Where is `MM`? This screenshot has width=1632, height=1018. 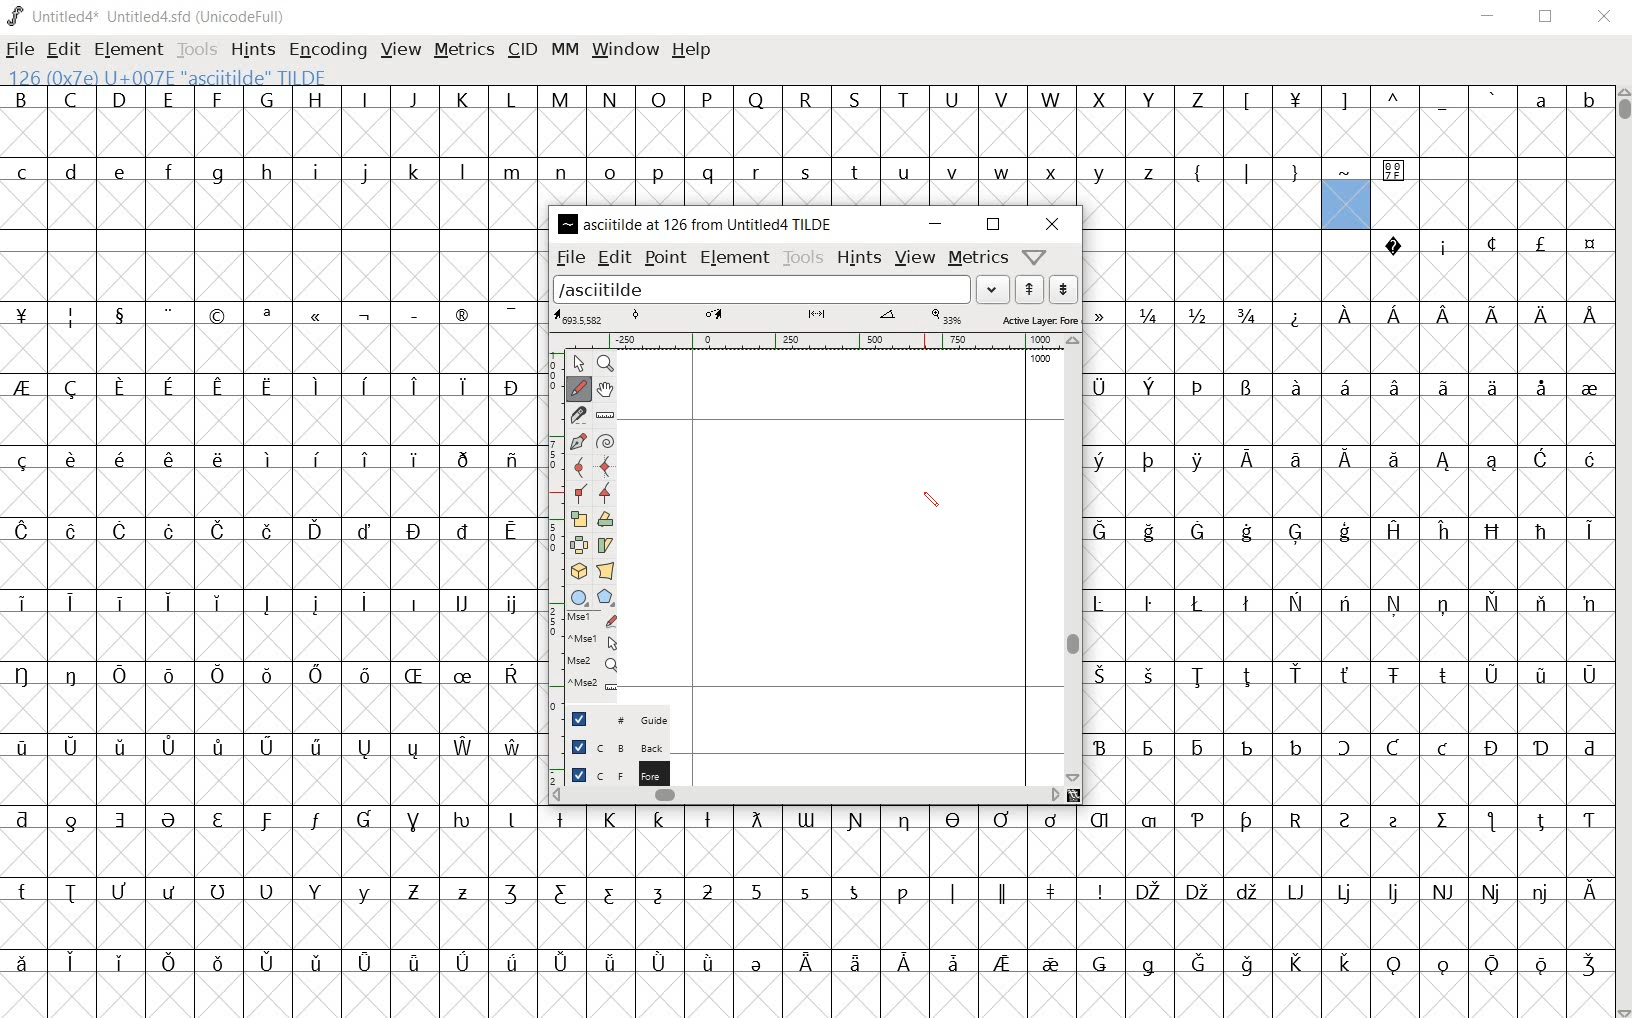
MM is located at coordinates (564, 53).